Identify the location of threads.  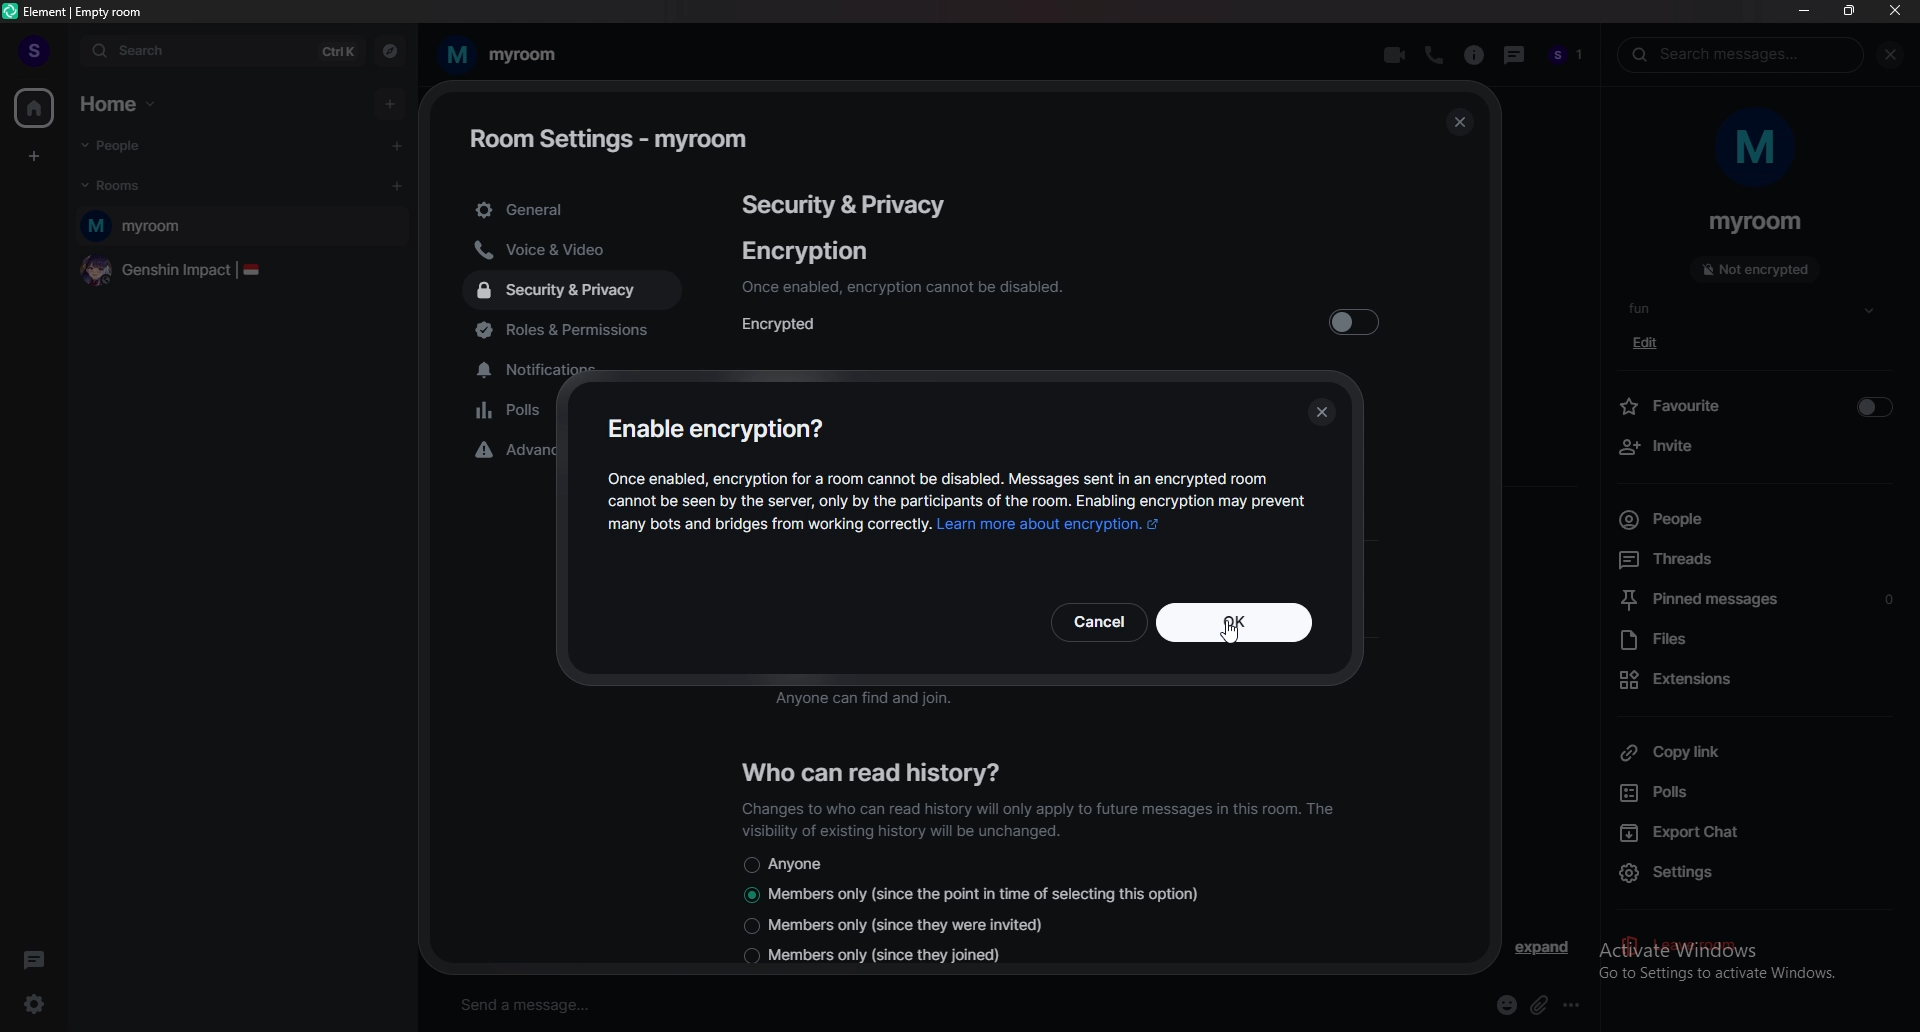
(1515, 55).